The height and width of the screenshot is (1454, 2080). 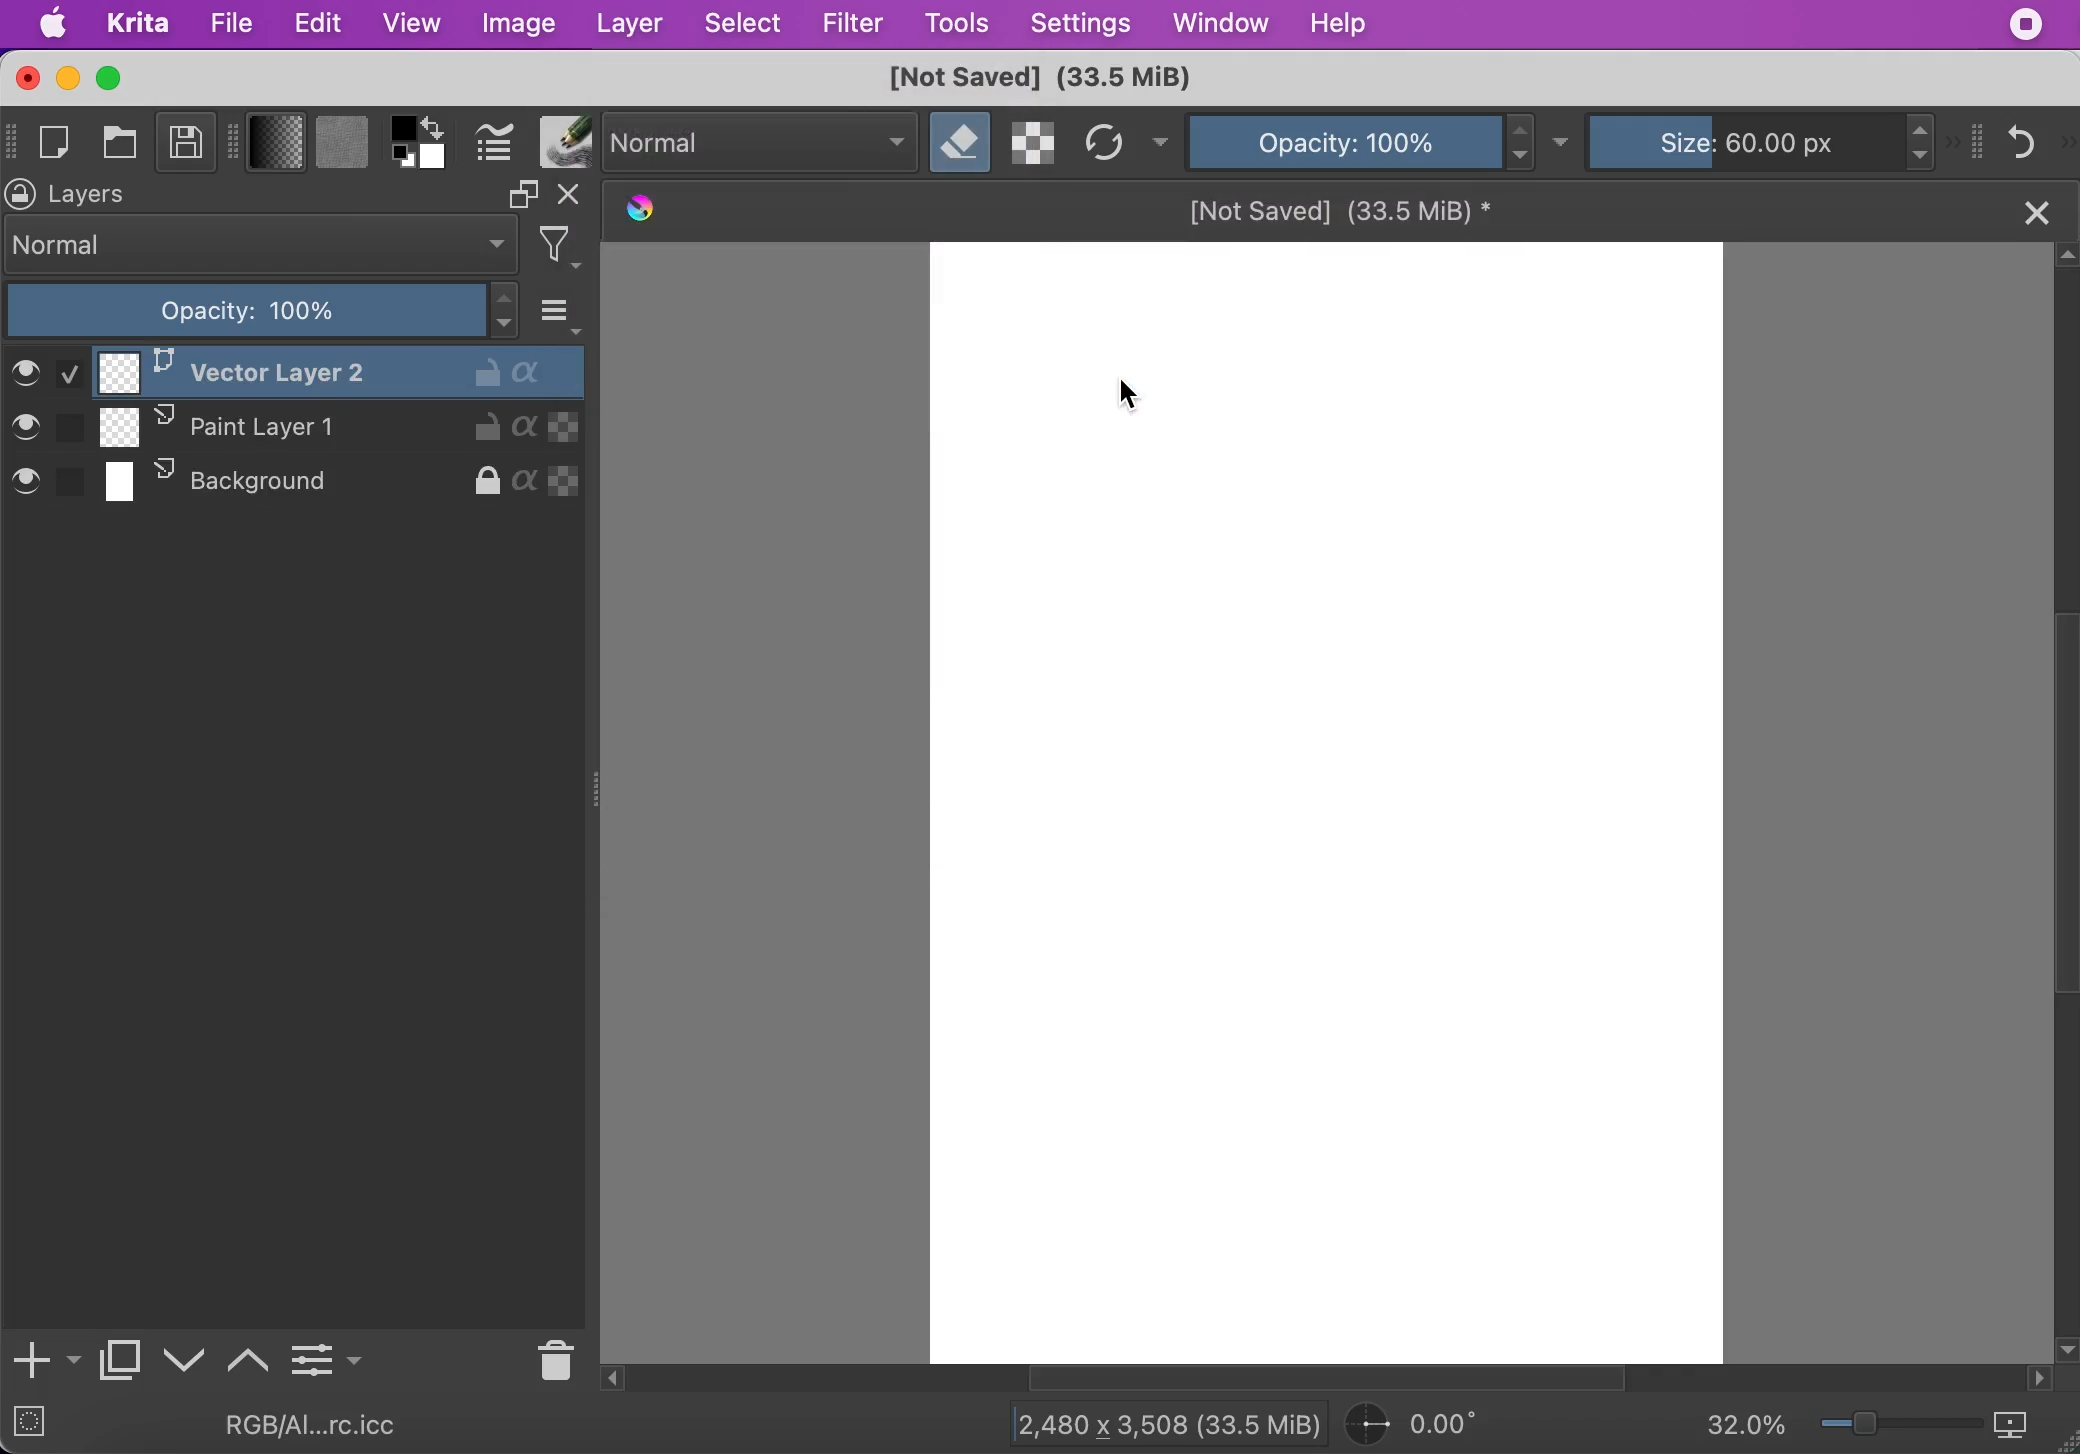 I want to click on zoom, so click(x=1901, y=1428).